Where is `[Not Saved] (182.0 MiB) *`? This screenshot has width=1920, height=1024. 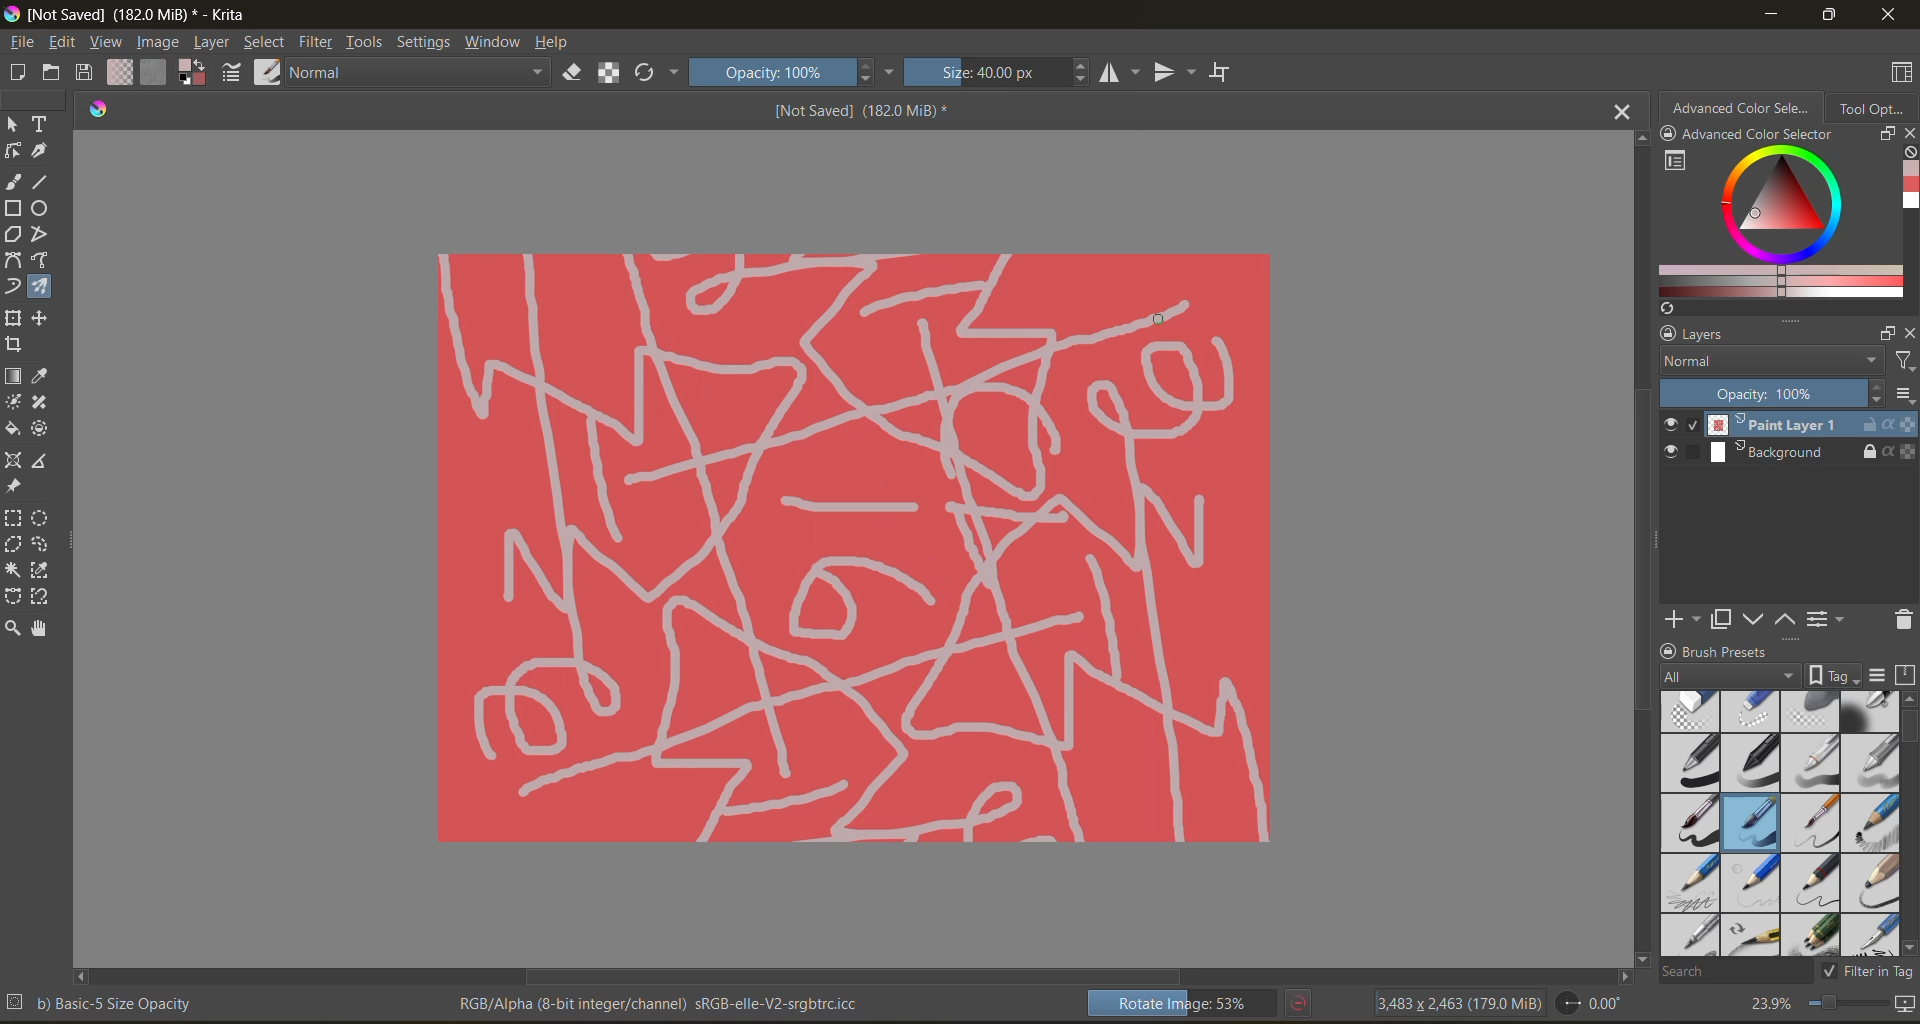 [Not Saved] (182.0 MiB) * is located at coordinates (862, 109).